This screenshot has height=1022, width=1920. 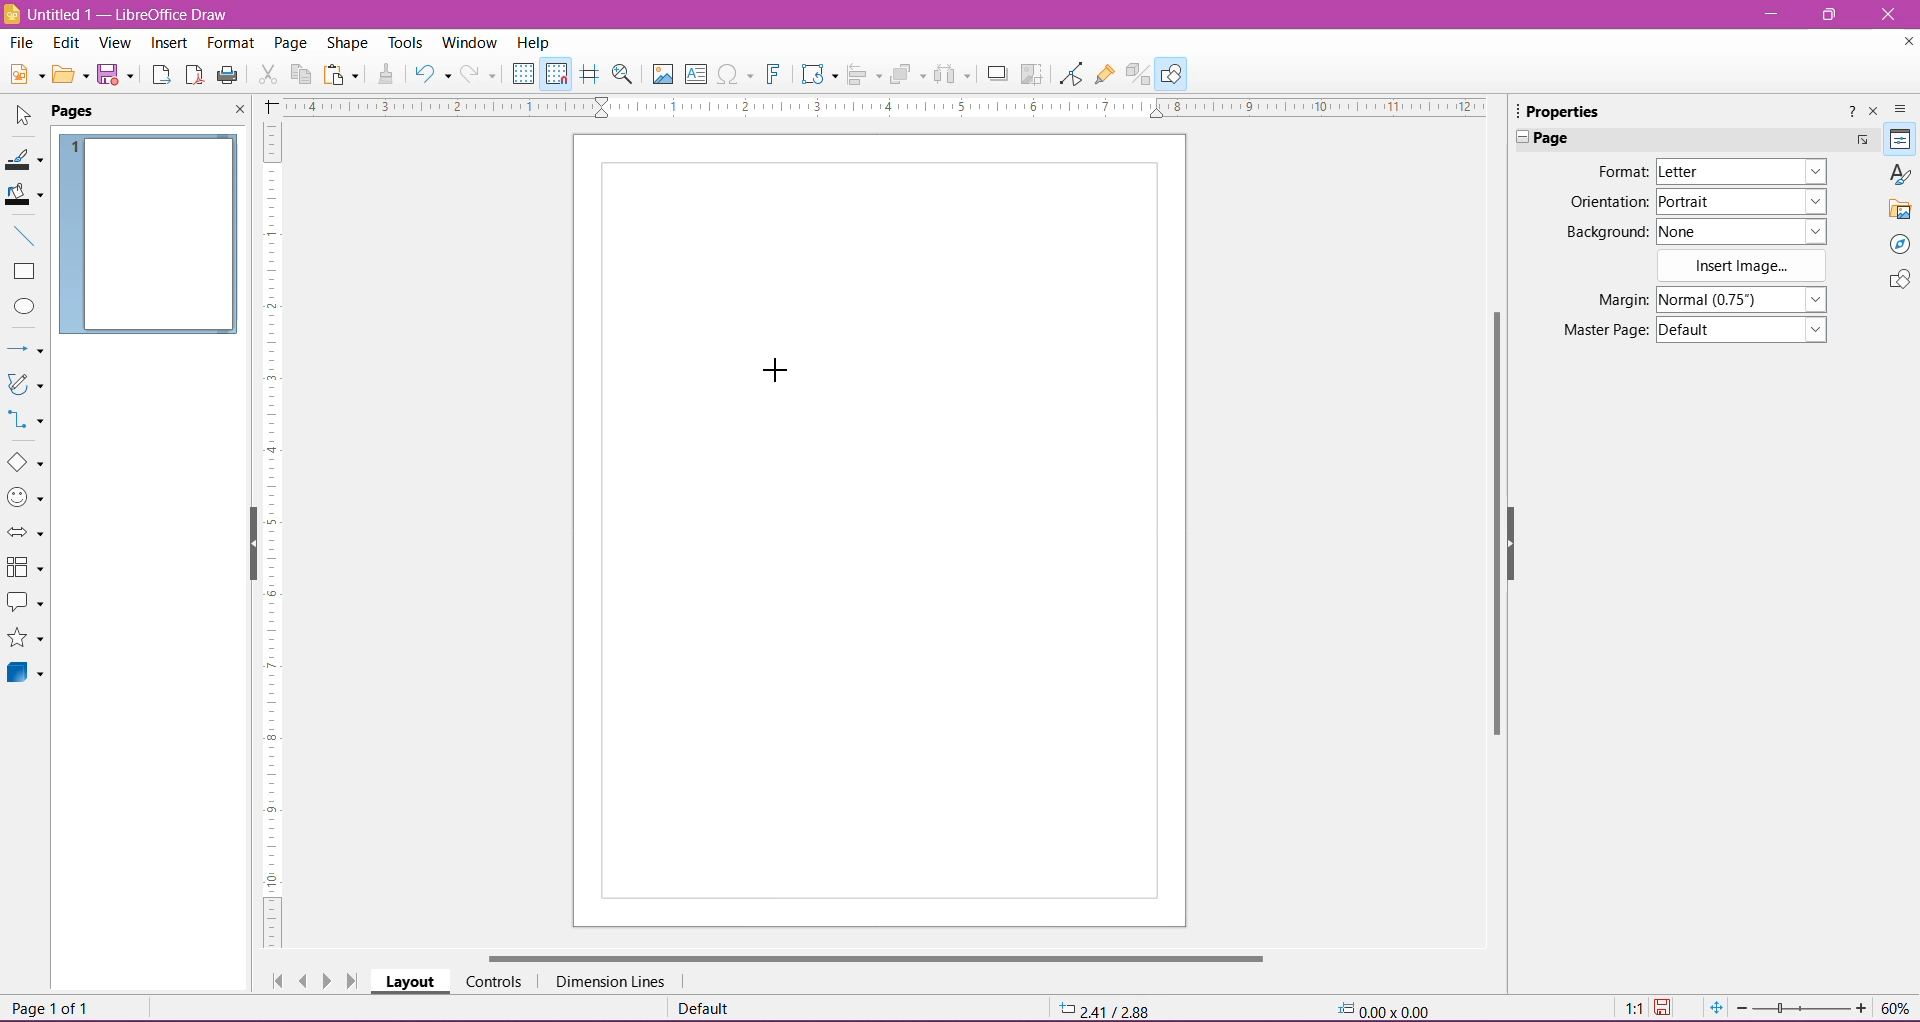 What do you see at coordinates (119, 14) in the screenshot?
I see `Document Title - Application Name` at bounding box center [119, 14].